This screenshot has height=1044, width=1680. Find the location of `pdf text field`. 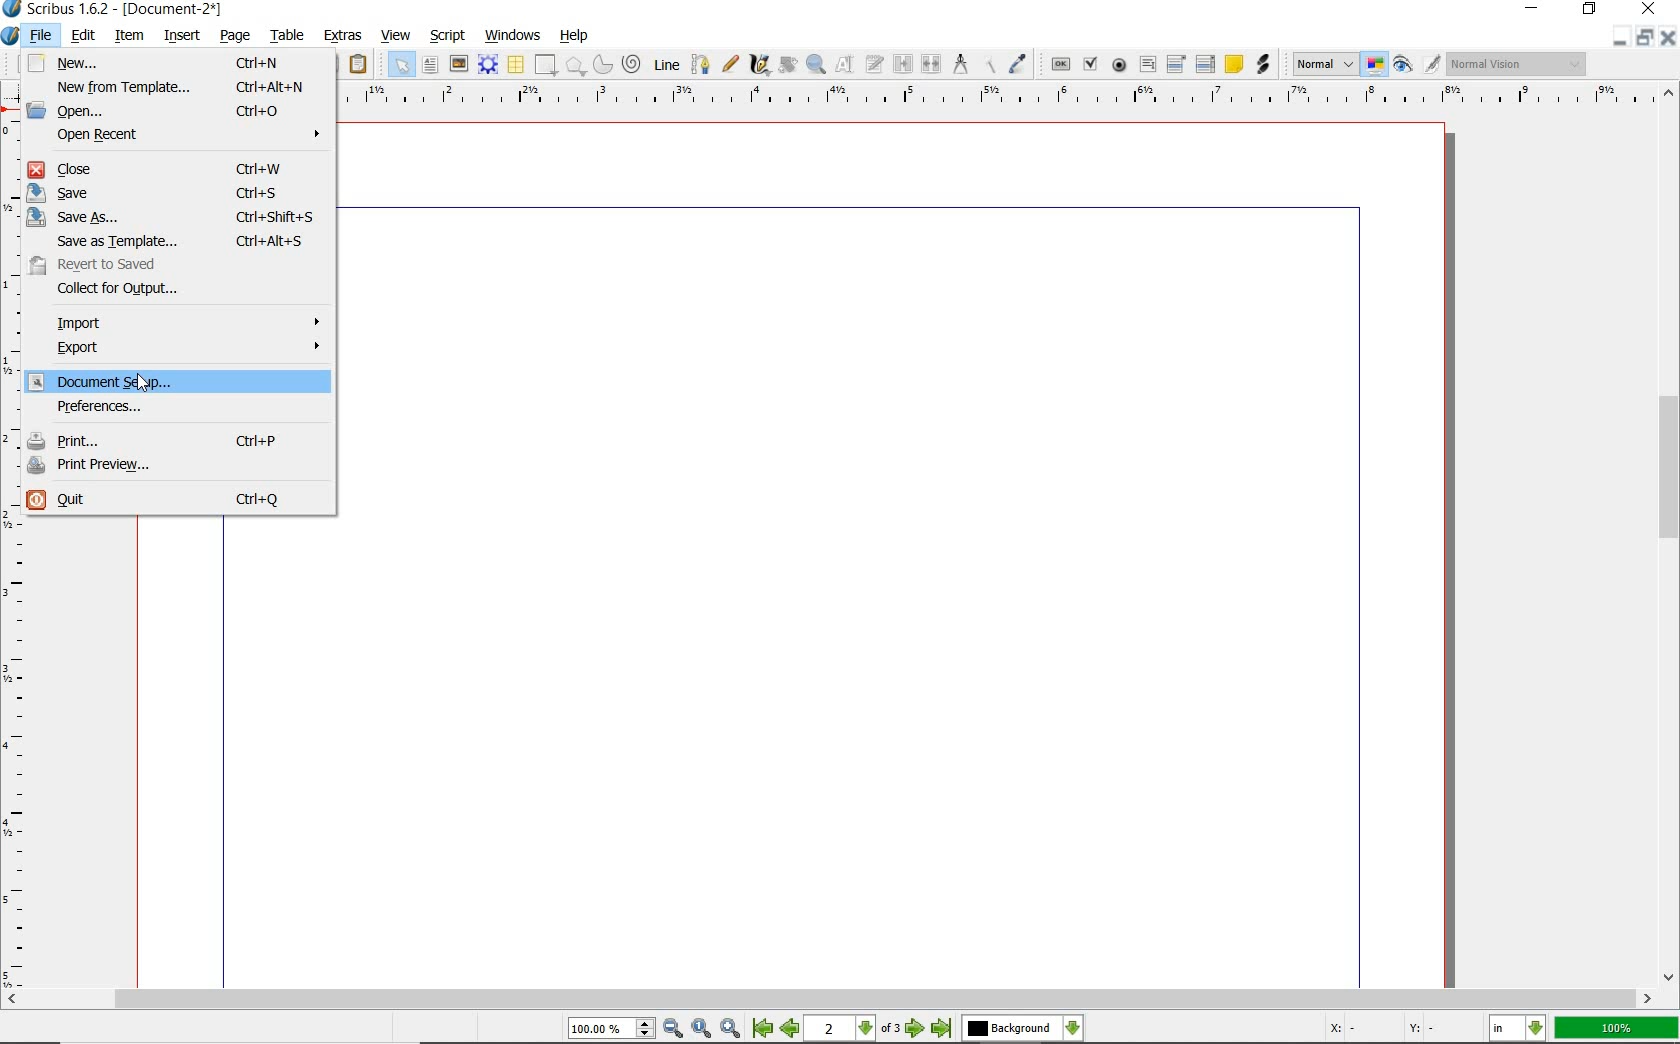

pdf text field is located at coordinates (1147, 64).